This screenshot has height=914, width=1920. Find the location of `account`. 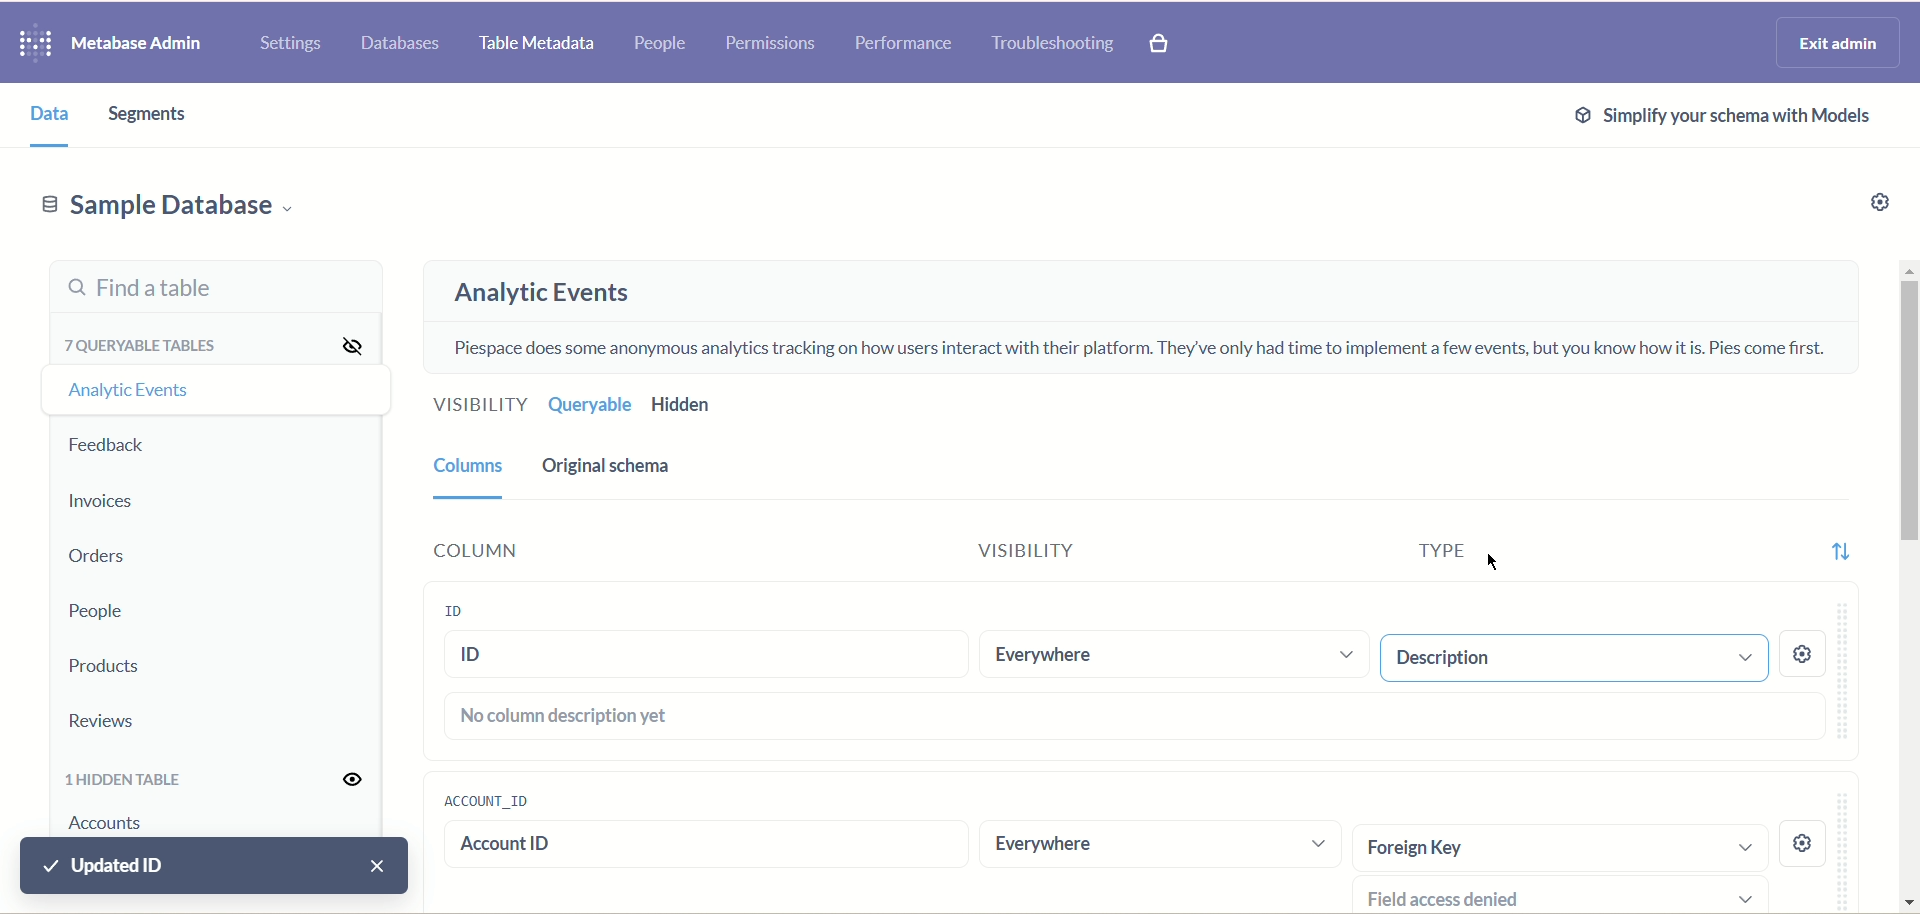

account is located at coordinates (112, 821).